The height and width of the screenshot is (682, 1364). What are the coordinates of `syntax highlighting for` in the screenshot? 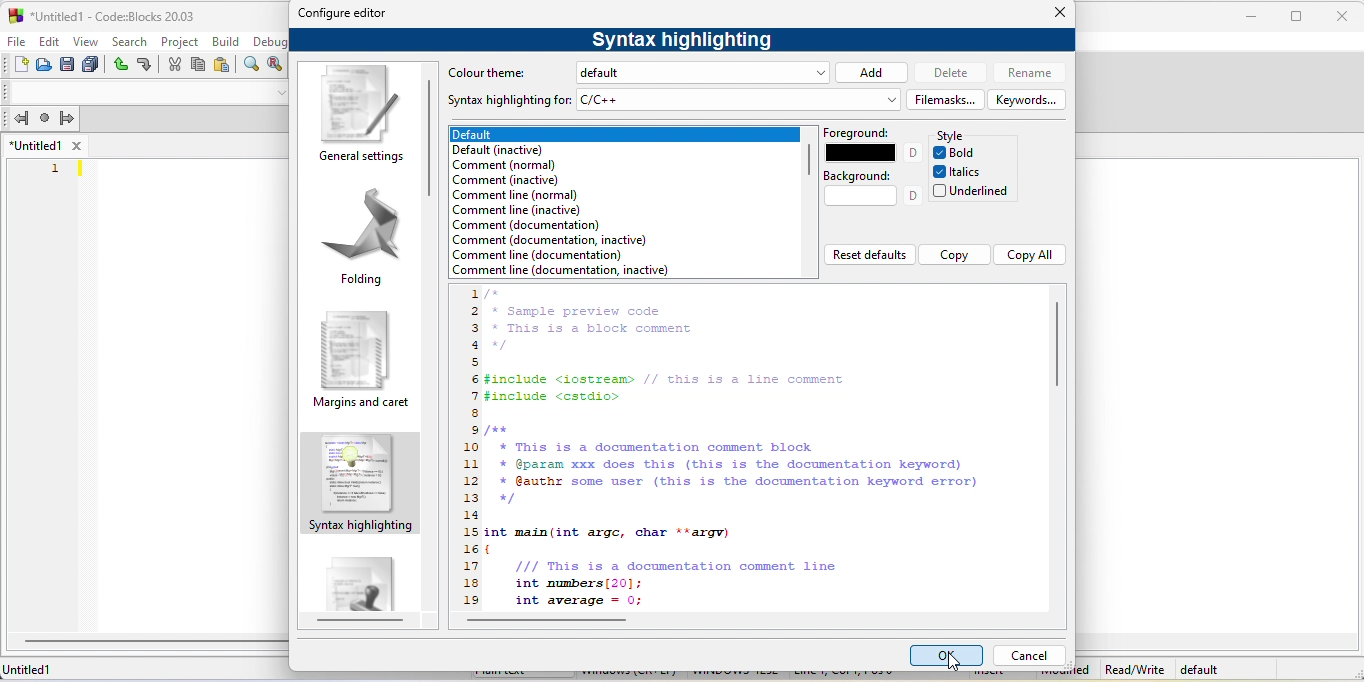 It's located at (509, 101).